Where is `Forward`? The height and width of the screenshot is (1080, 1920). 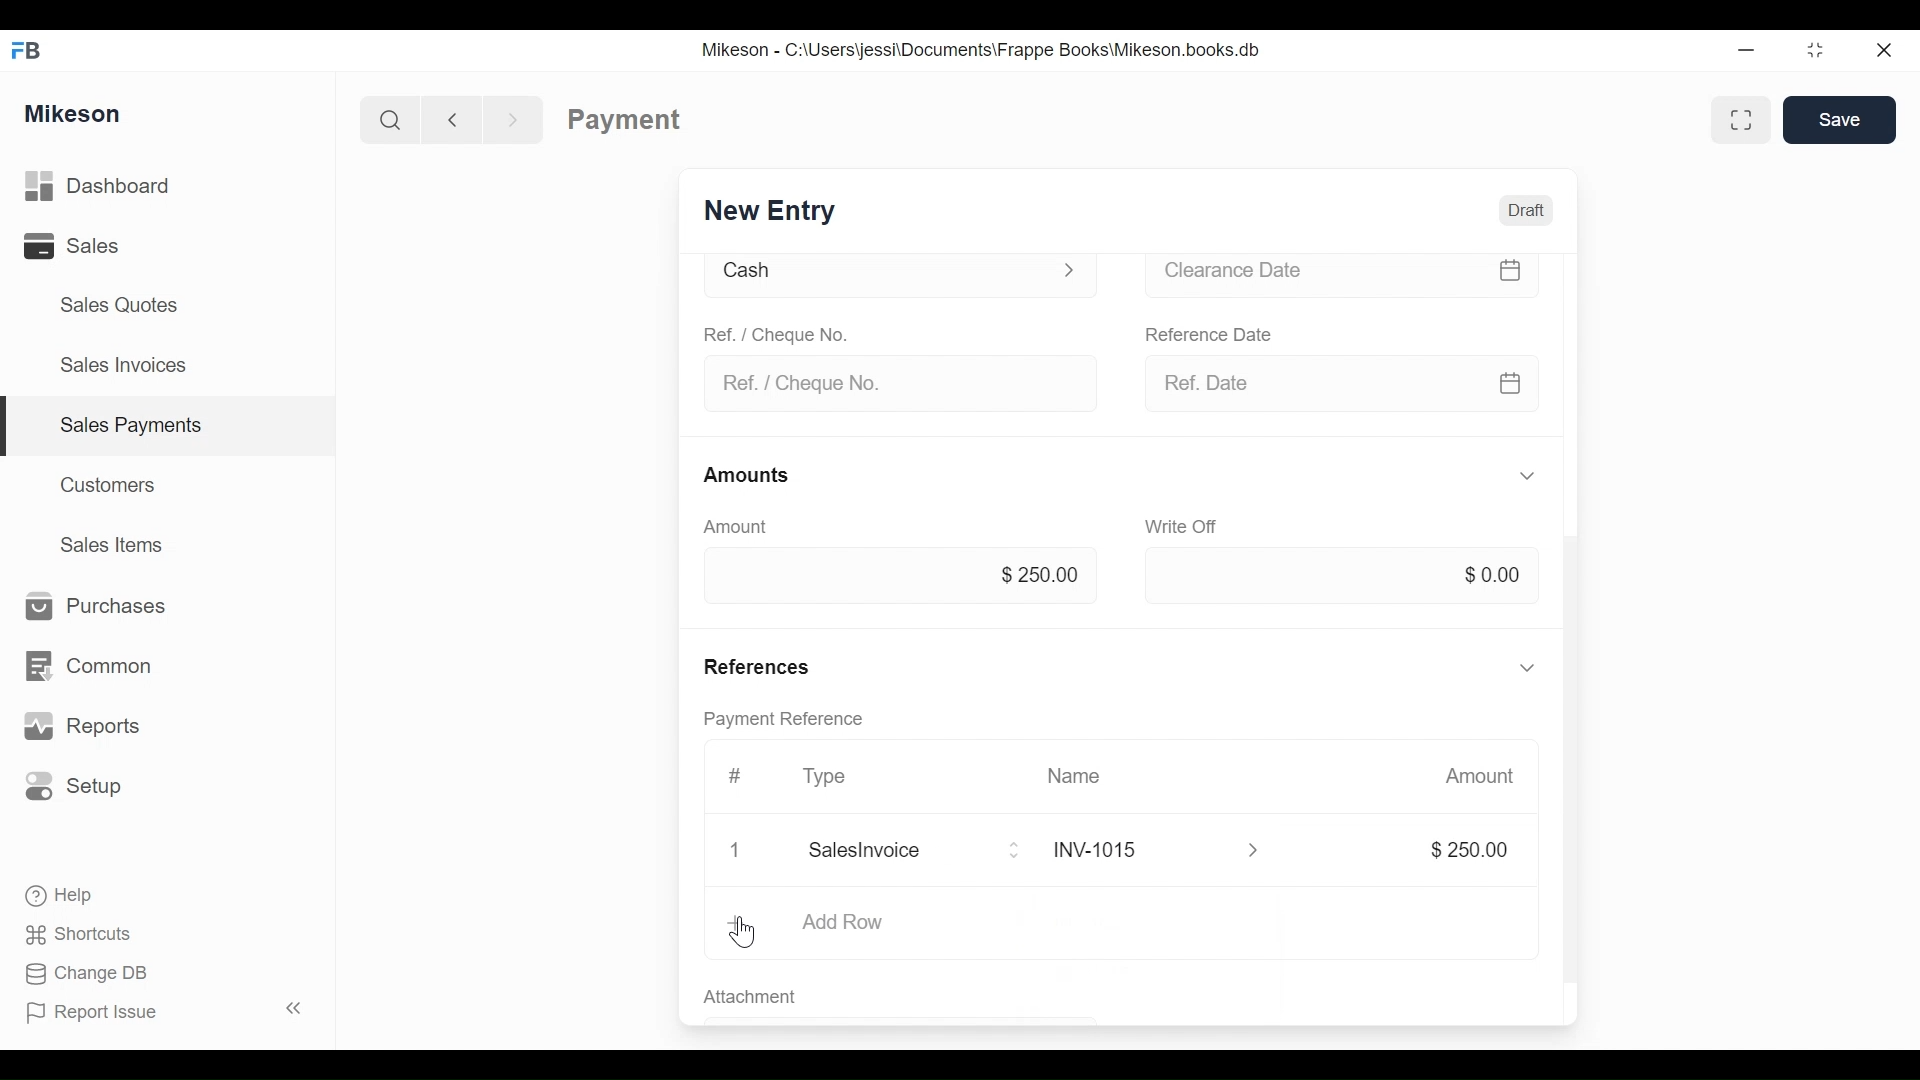 Forward is located at coordinates (520, 118).